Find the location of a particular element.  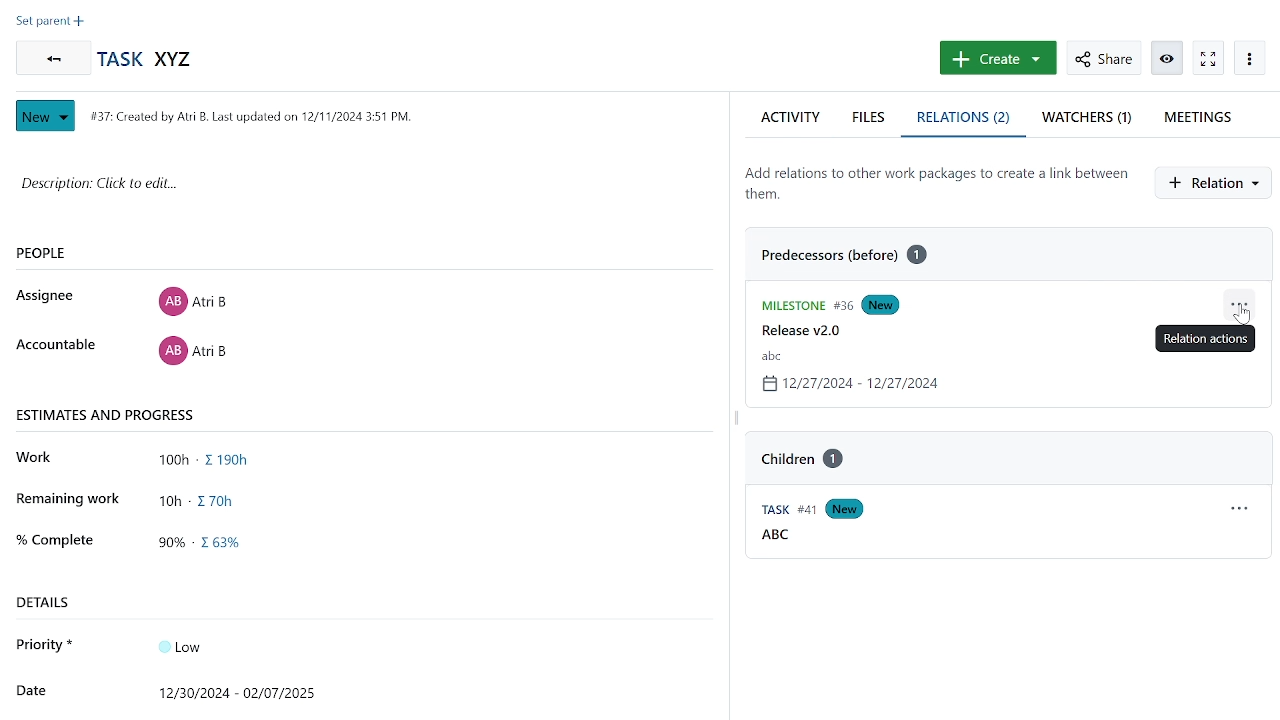

complete is located at coordinates (54, 538).